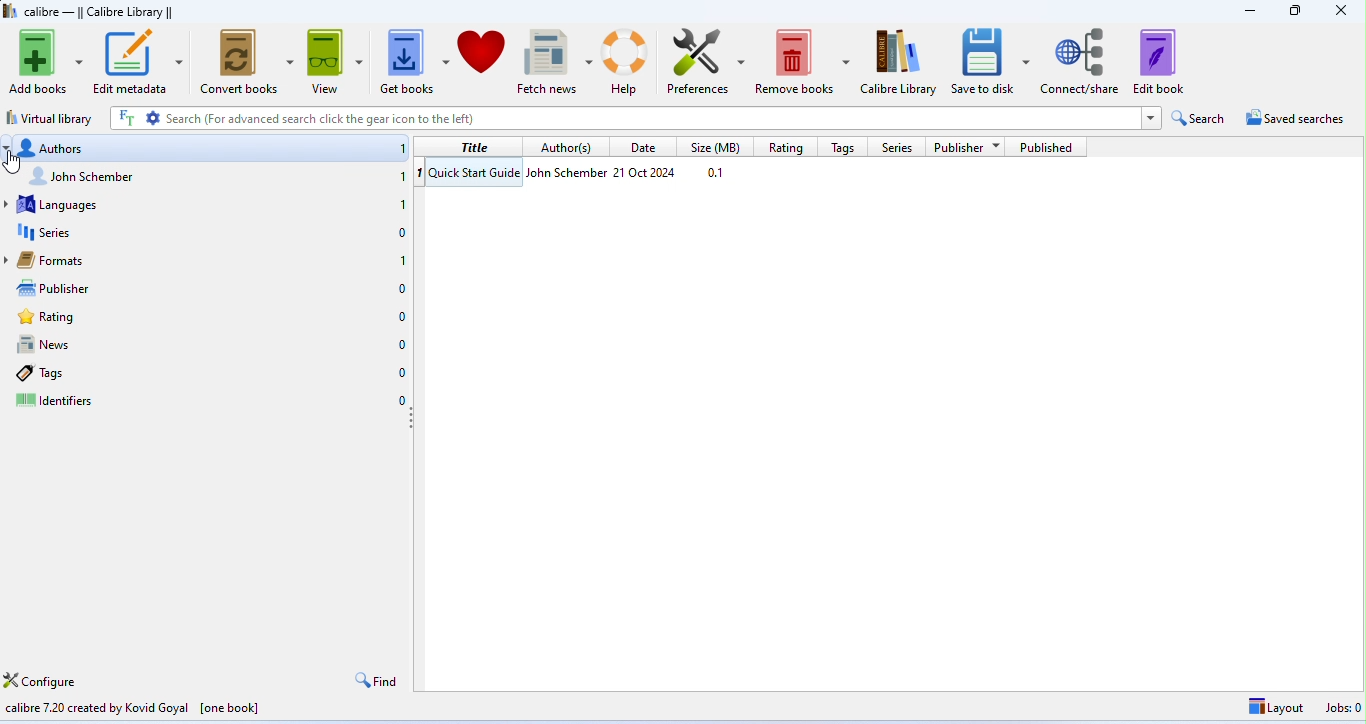 This screenshot has height=724, width=1366. What do you see at coordinates (645, 148) in the screenshot?
I see `date` at bounding box center [645, 148].